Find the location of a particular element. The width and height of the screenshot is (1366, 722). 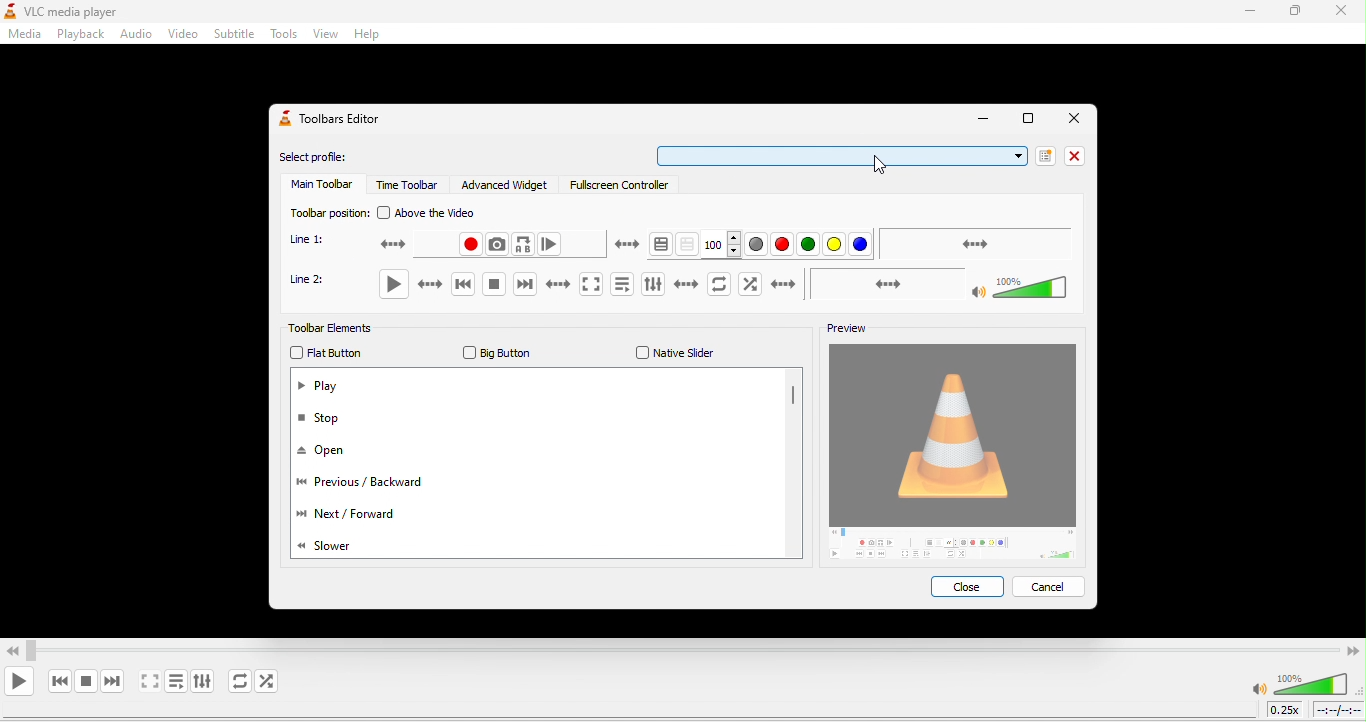

toggle playlist is located at coordinates (623, 283).